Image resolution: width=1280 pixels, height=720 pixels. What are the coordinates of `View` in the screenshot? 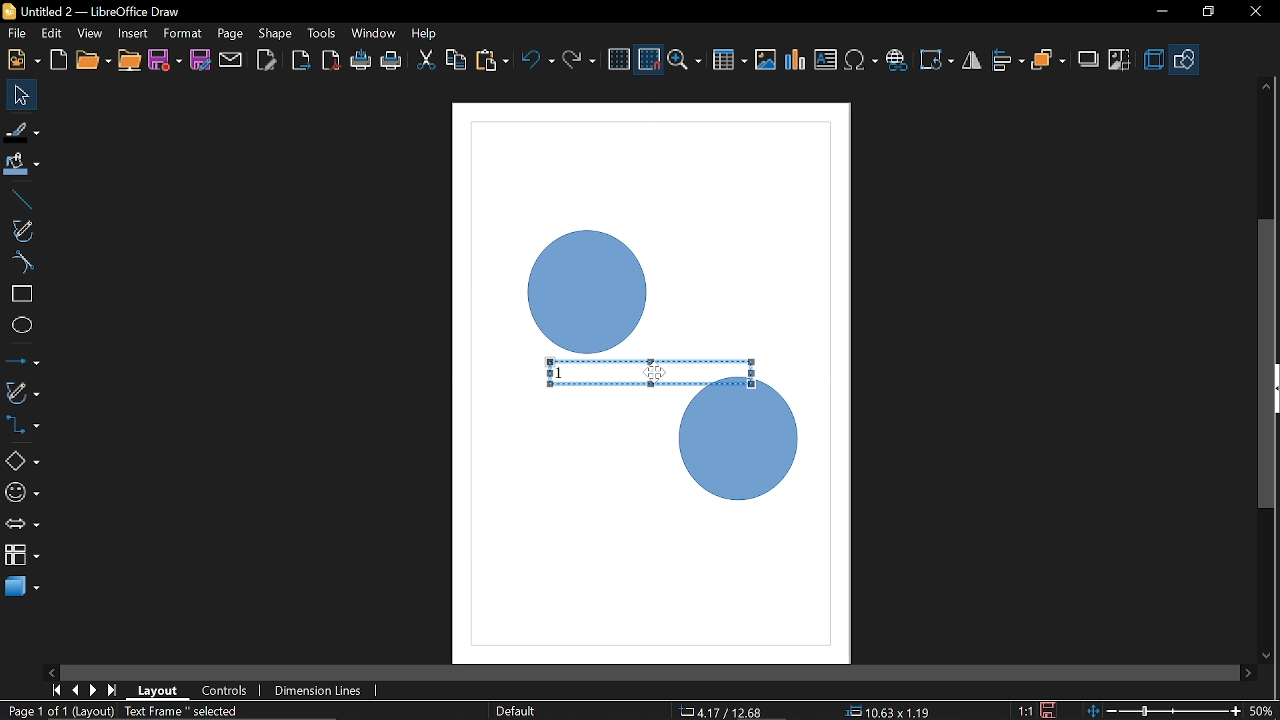 It's located at (92, 34).